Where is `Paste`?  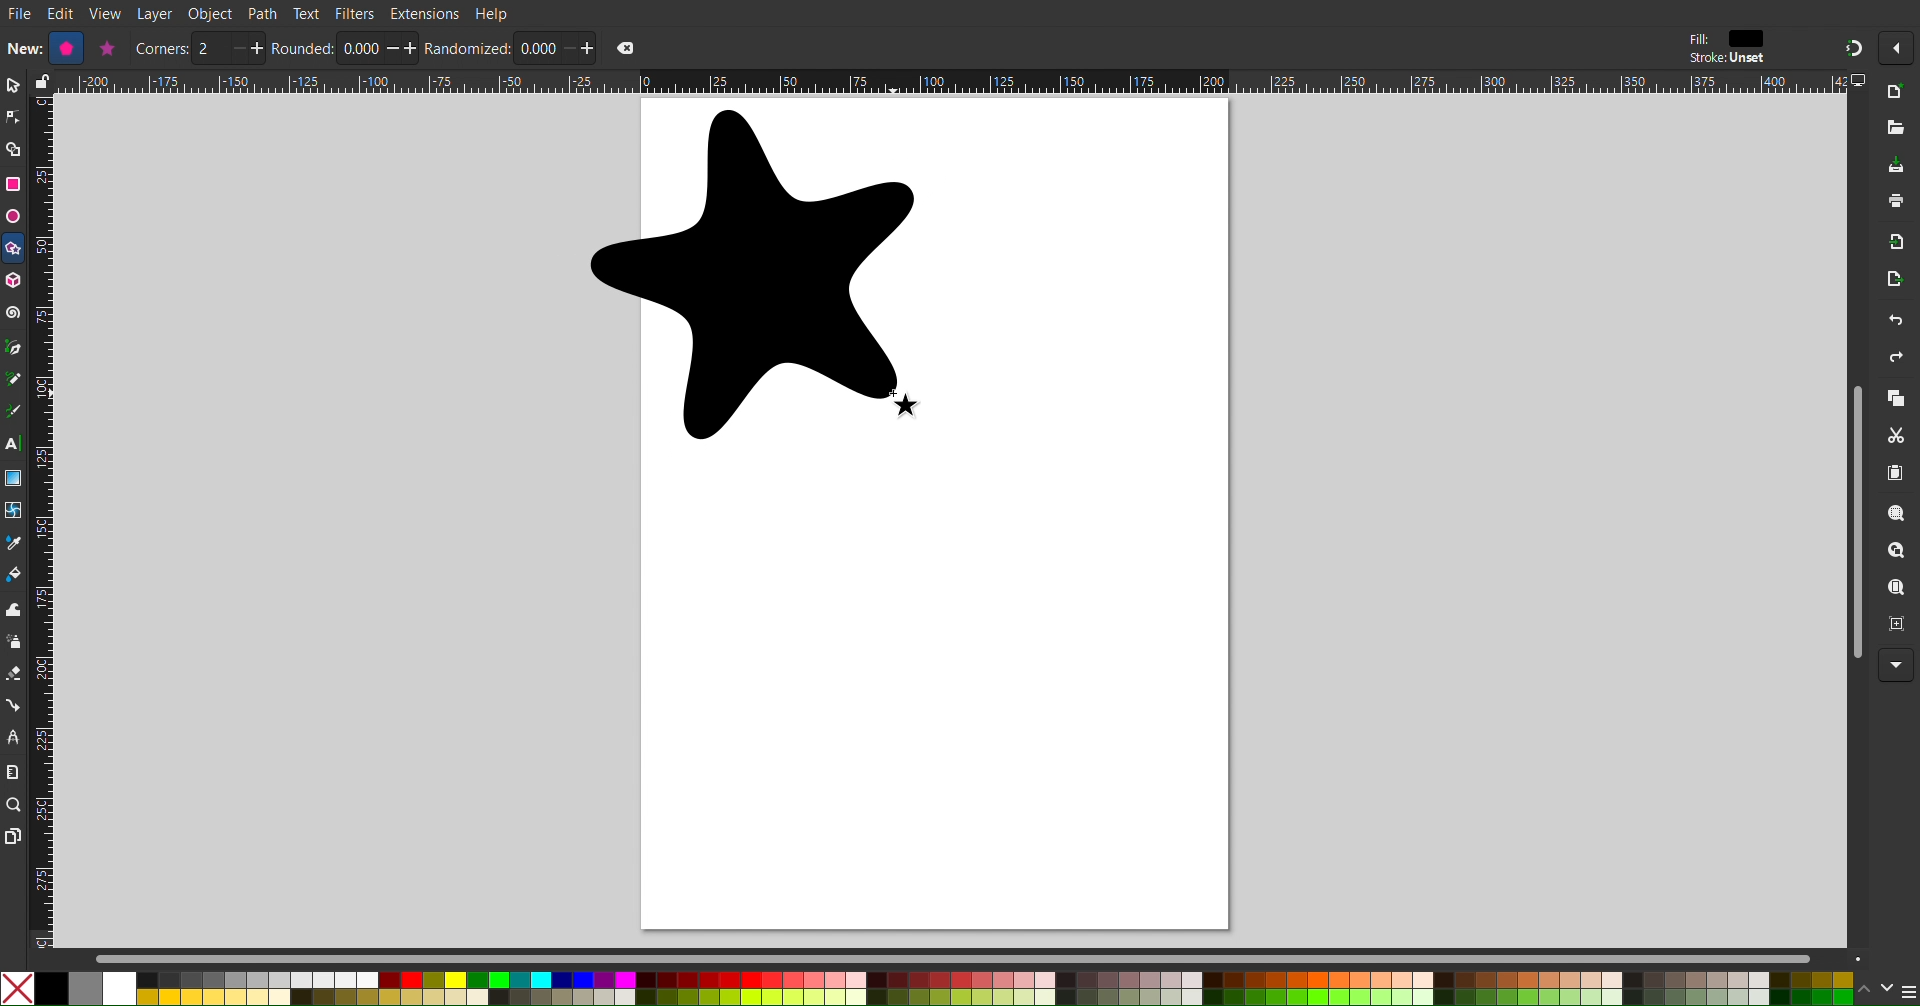
Paste is located at coordinates (1897, 474).